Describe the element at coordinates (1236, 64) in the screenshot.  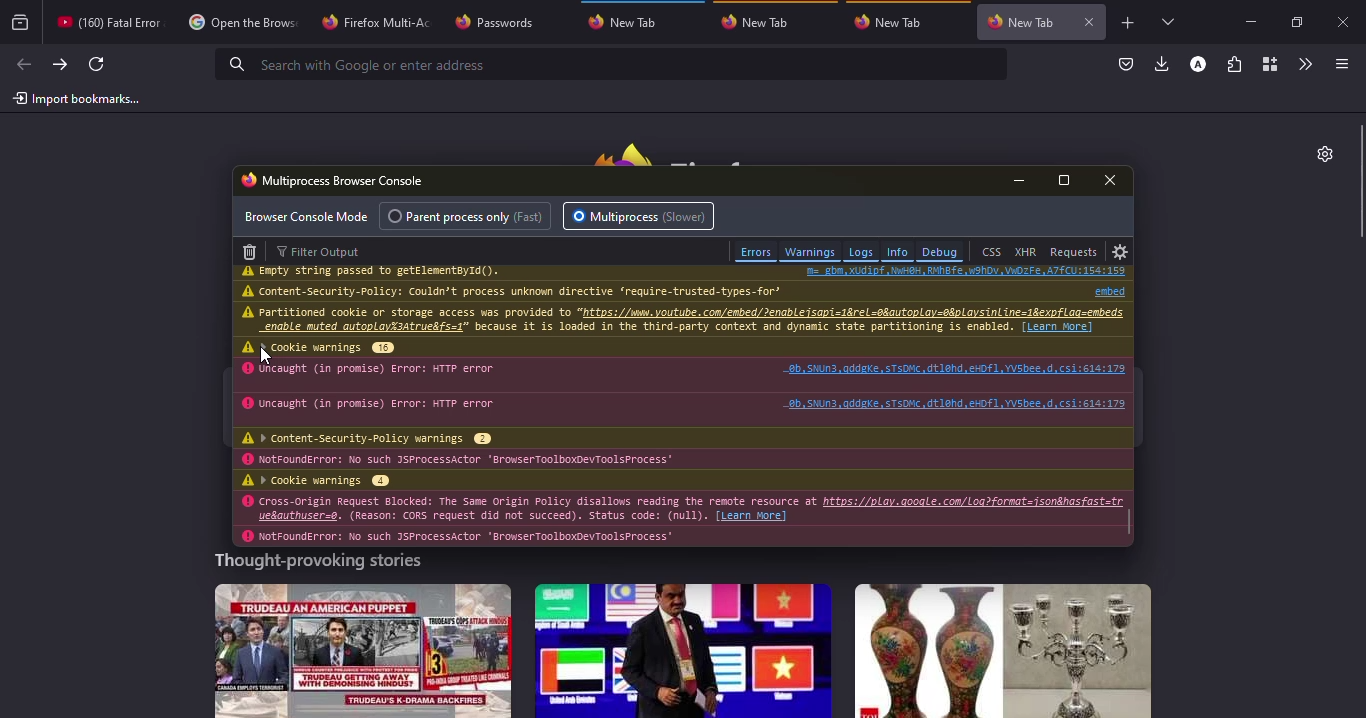
I see `extensions` at that location.